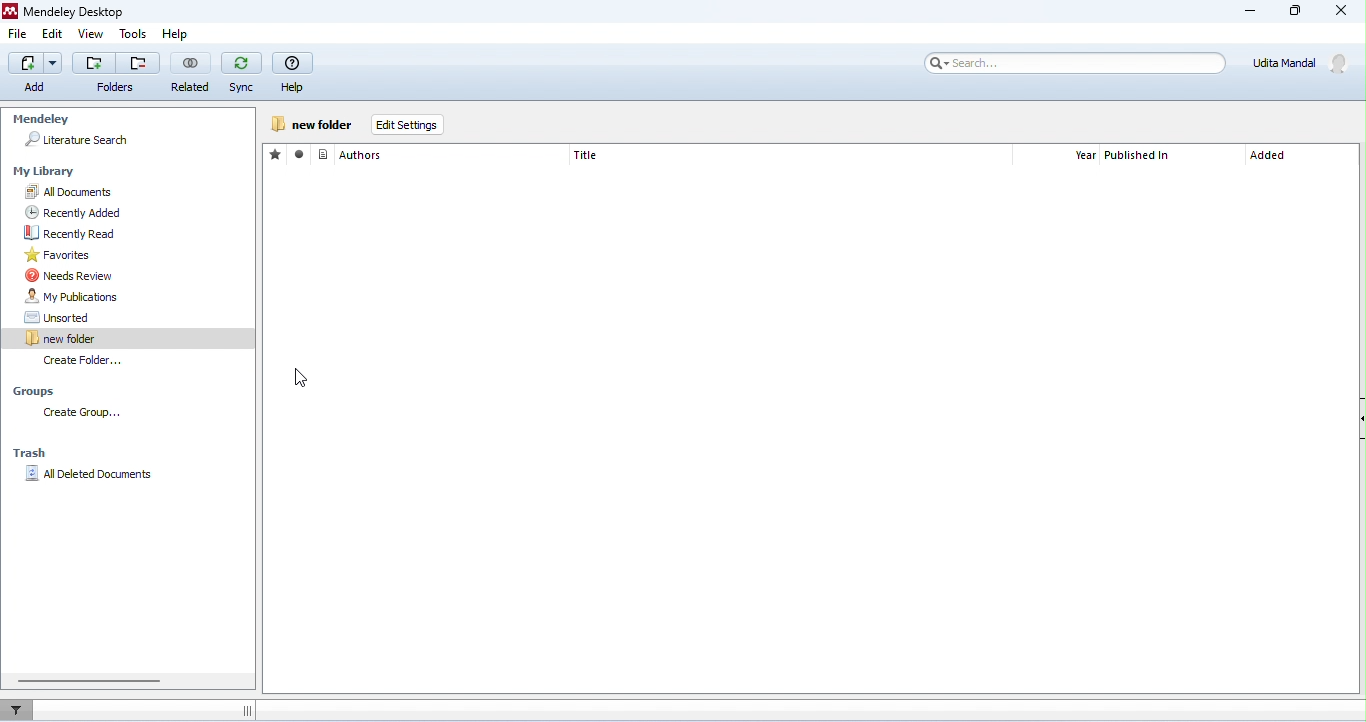 The image size is (1366, 722). Describe the element at coordinates (1357, 421) in the screenshot. I see `show or hide document details` at that location.